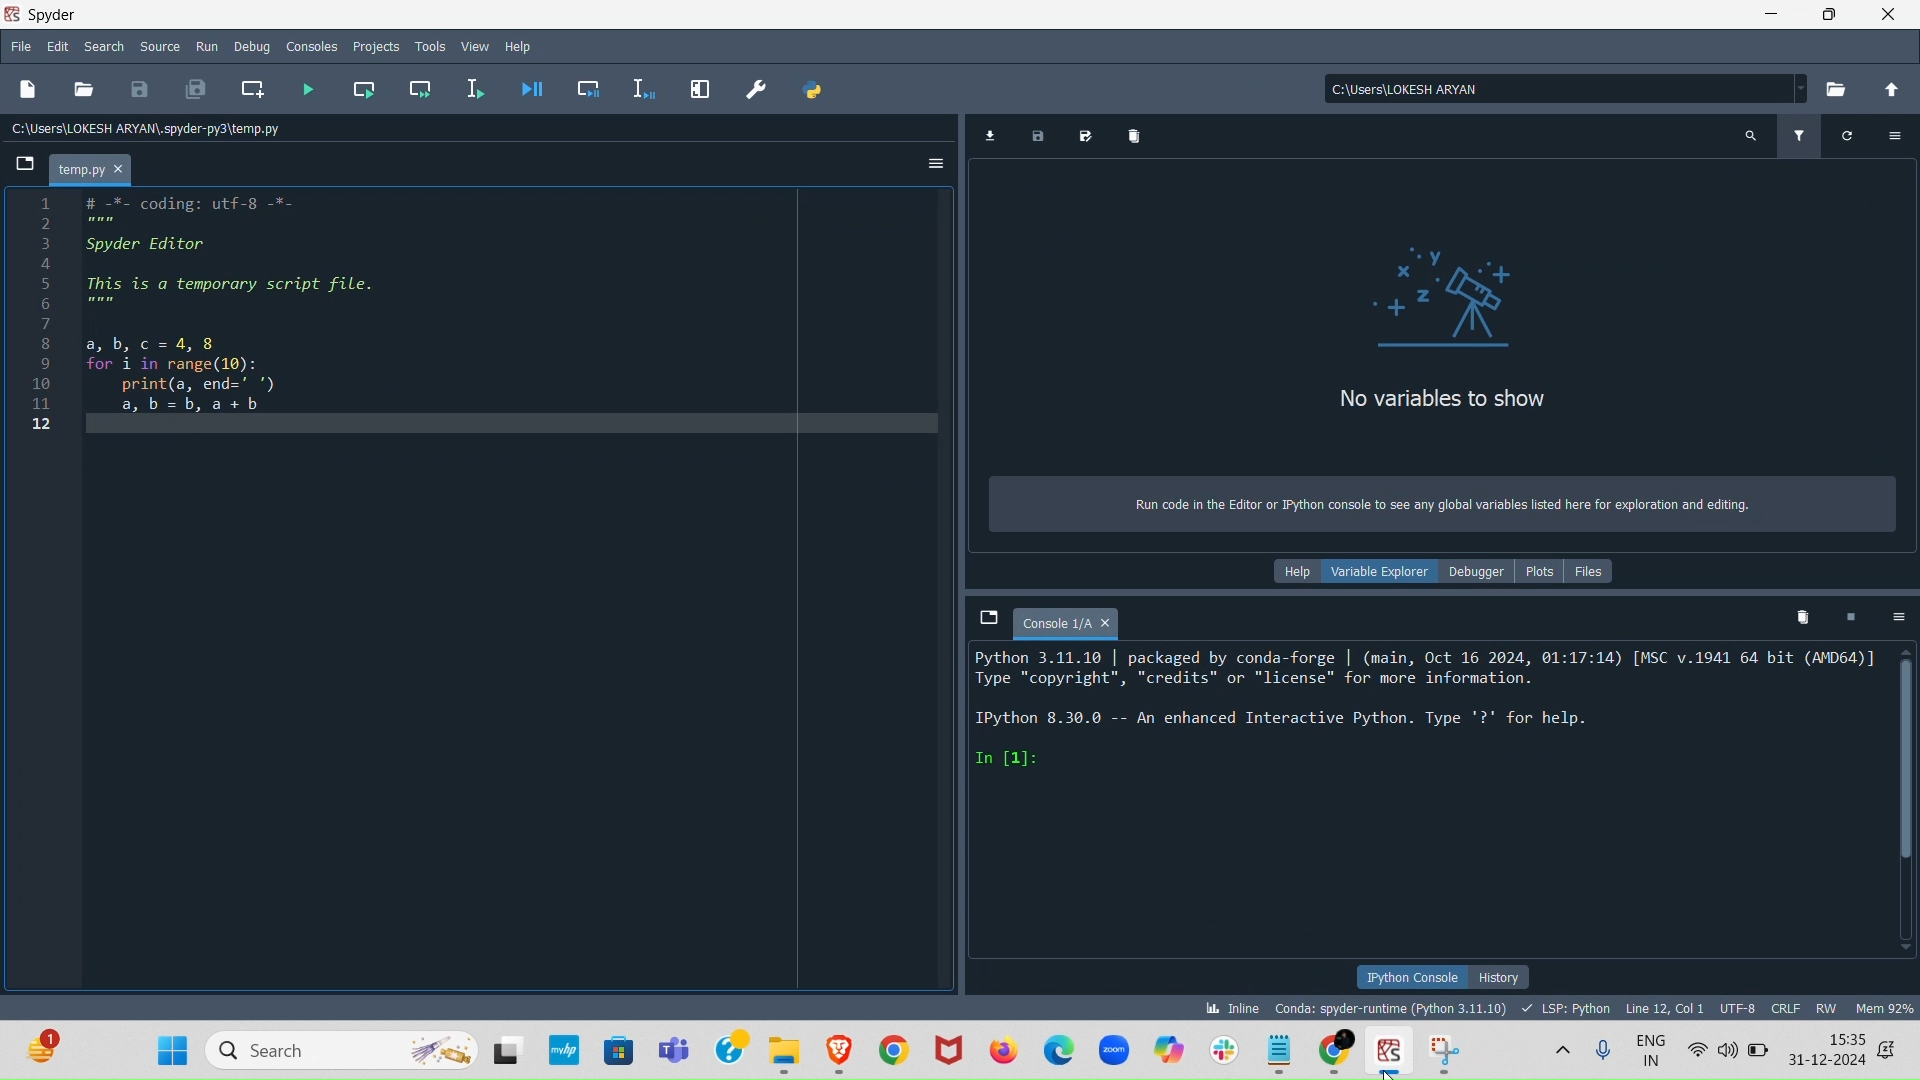  I want to click on PYTHONPATH manager, so click(810, 89).